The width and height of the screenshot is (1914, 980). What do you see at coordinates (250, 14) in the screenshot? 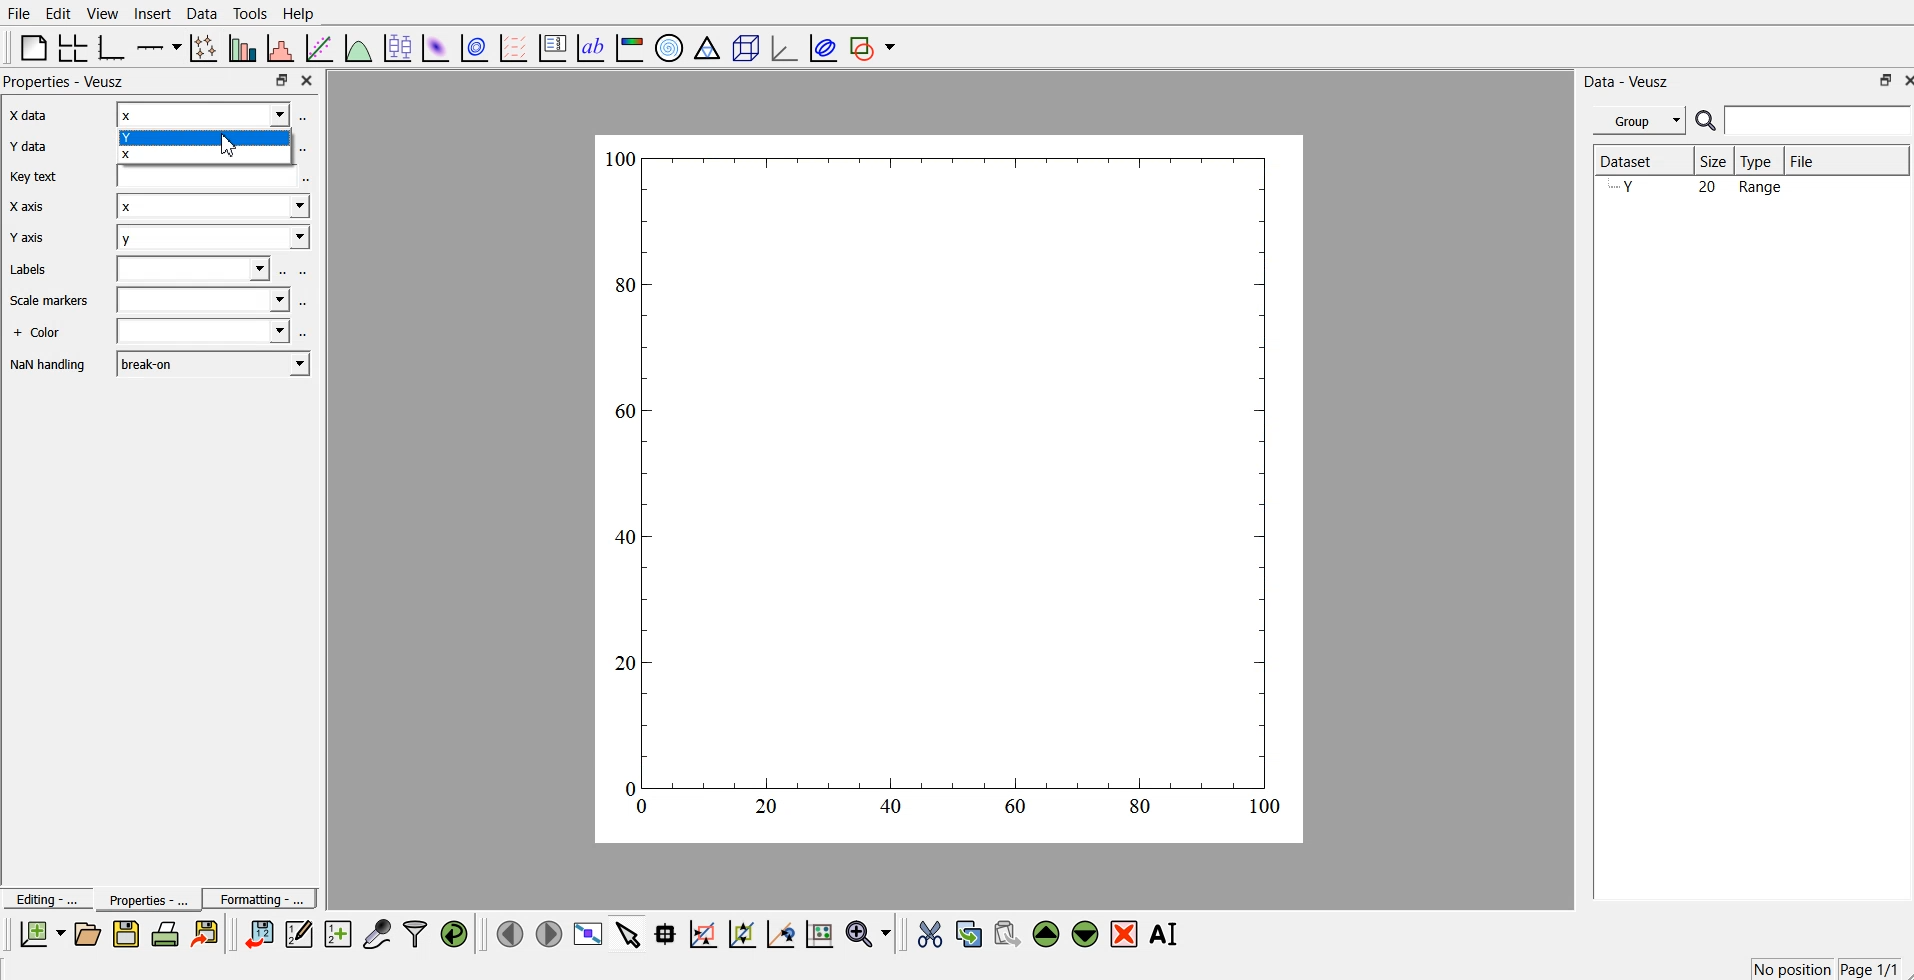
I see `Tools` at bounding box center [250, 14].